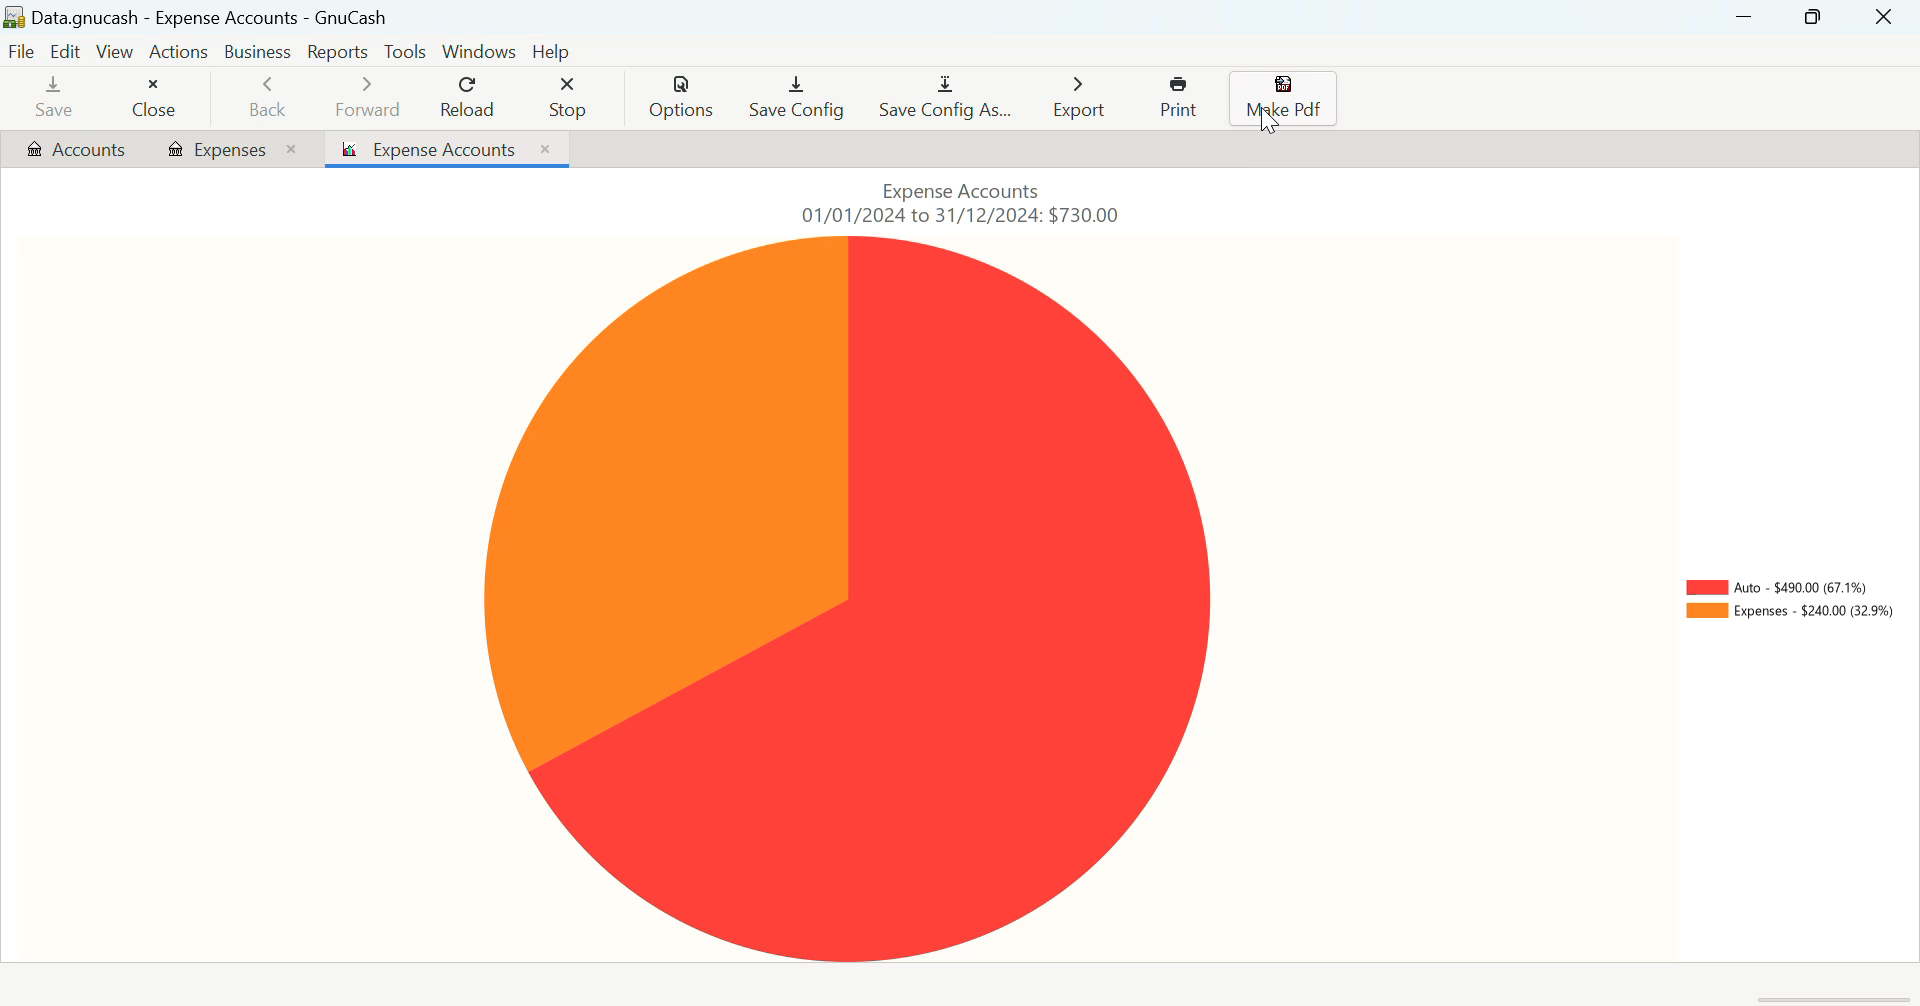 This screenshot has width=1920, height=1006. What do you see at coordinates (260, 52) in the screenshot?
I see `Business` at bounding box center [260, 52].